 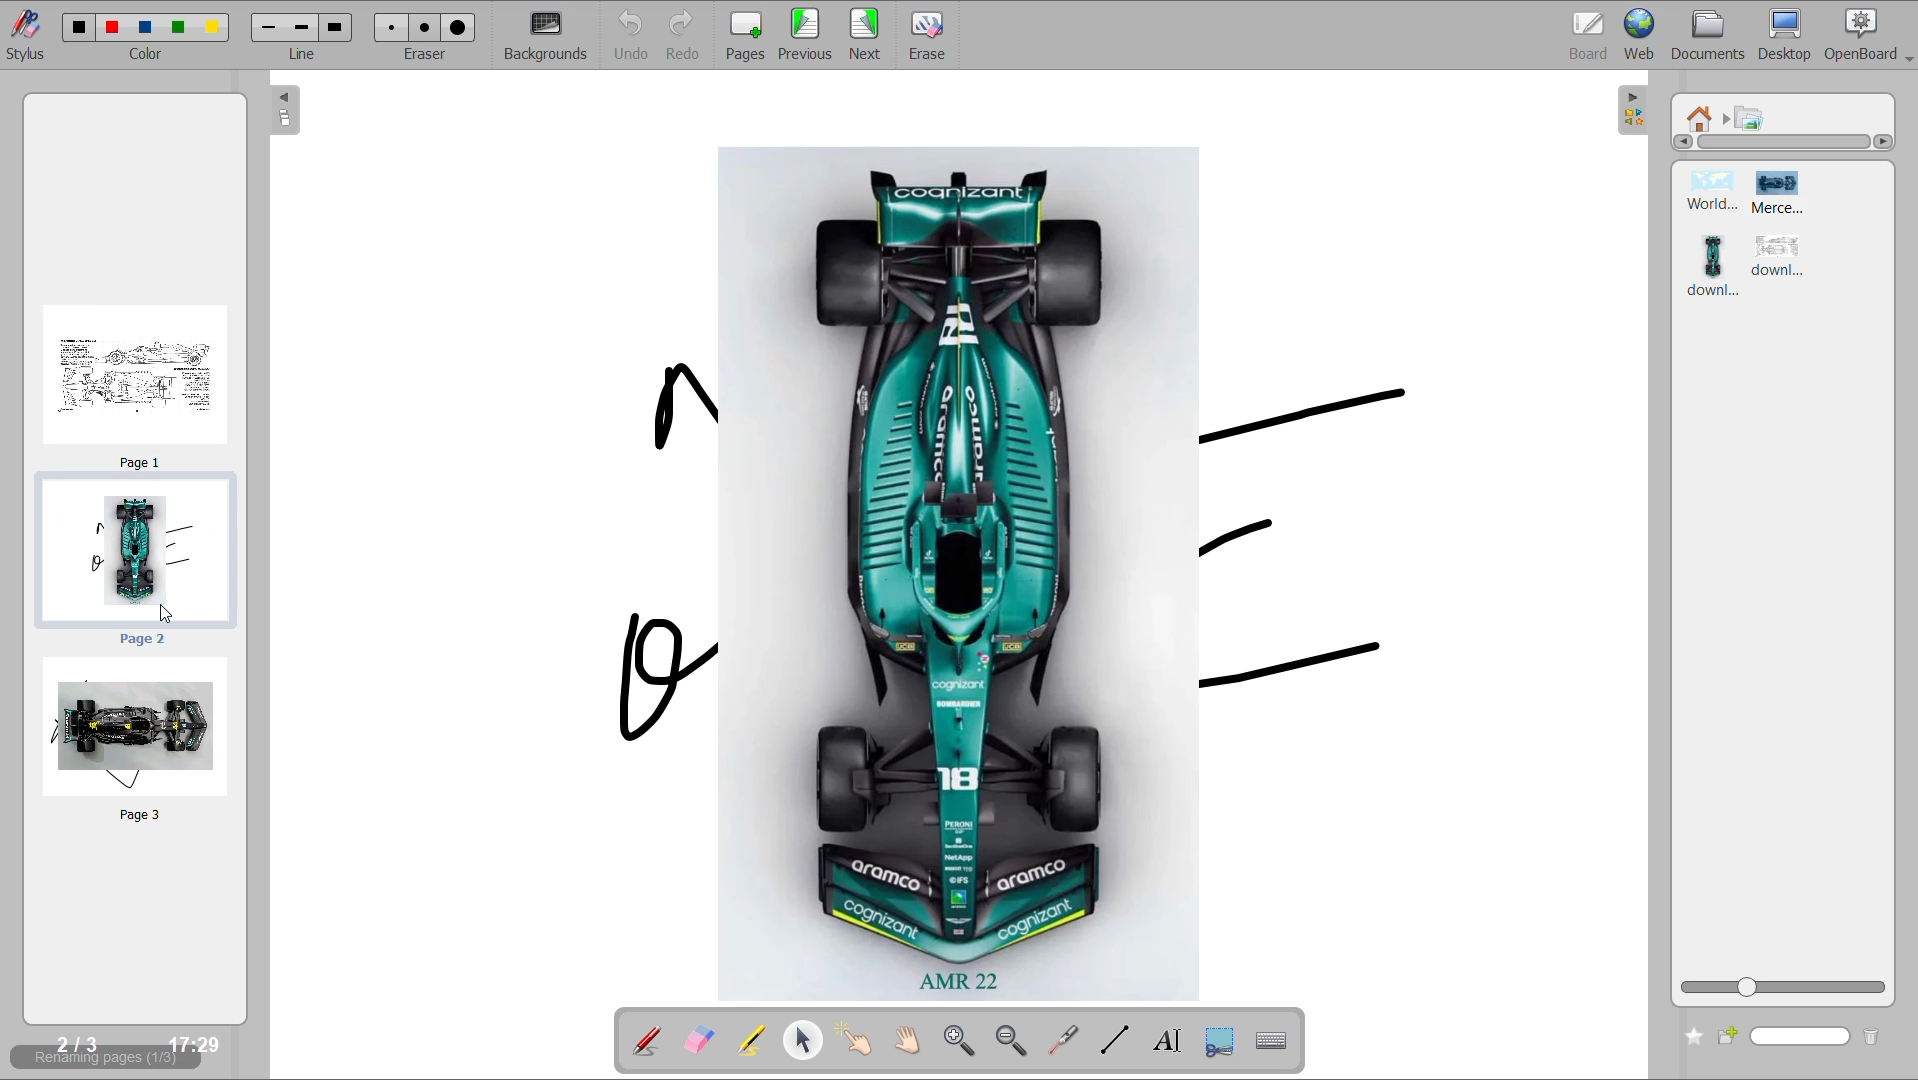 What do you see at coordinates (26, 42) in the screenshot?
I see `stylus` at bounding box center [26, 42].